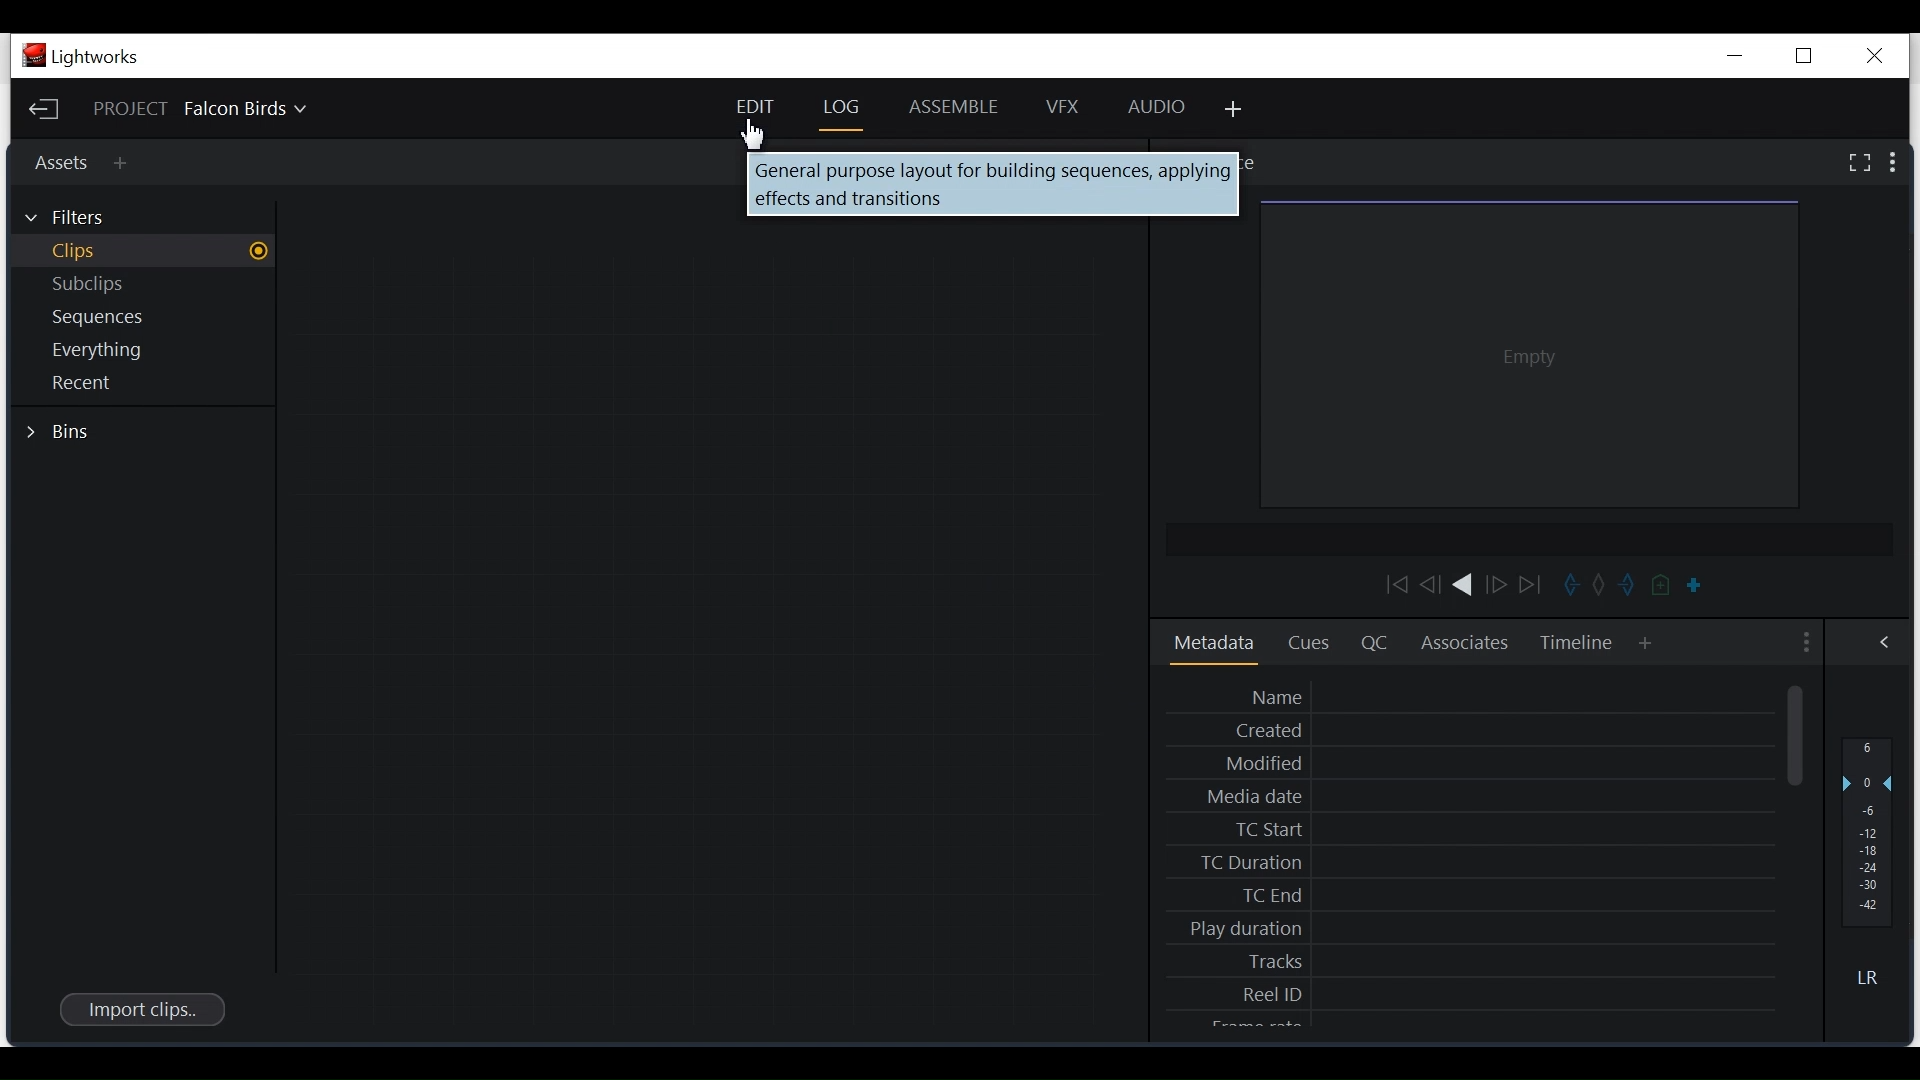 This screenshot has width=1920, height=1080. Describe the element at coordinates (140, 351) in the screenshot. I see `Show Everything within the project` at that location.